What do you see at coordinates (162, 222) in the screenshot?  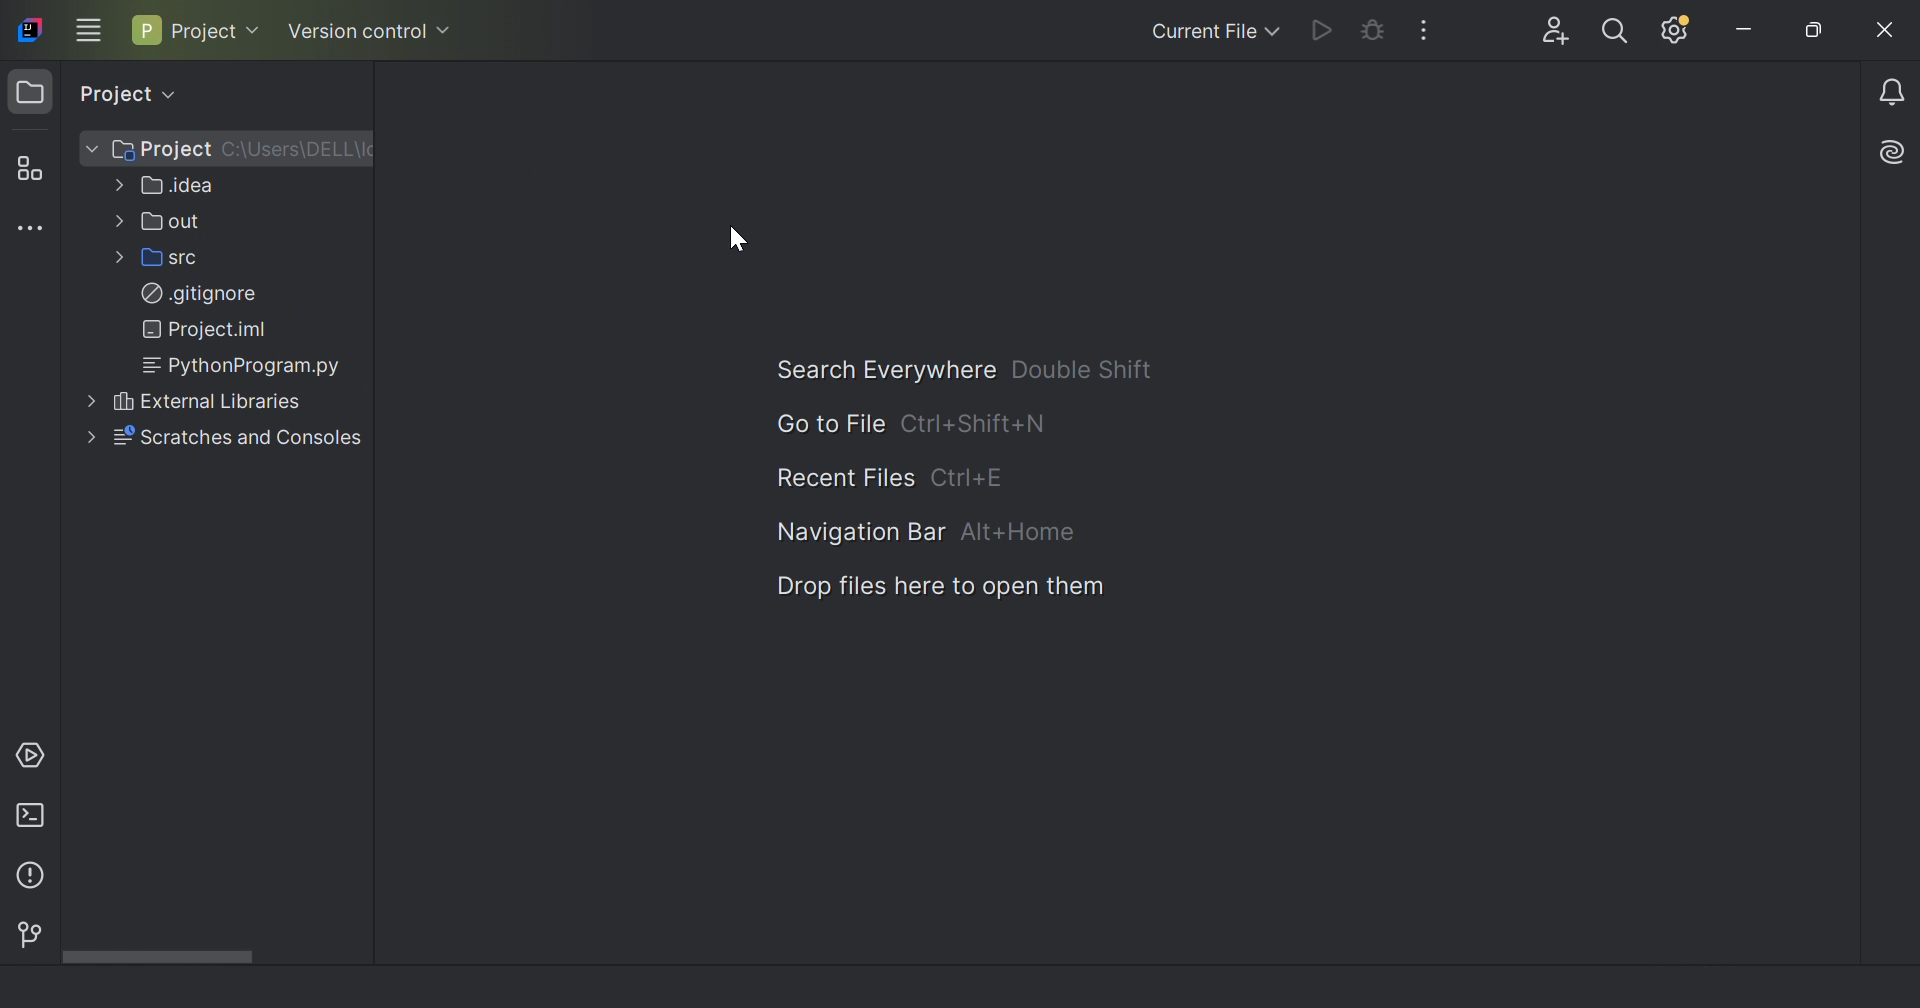 I see `out` at bounding box center [162, 222].